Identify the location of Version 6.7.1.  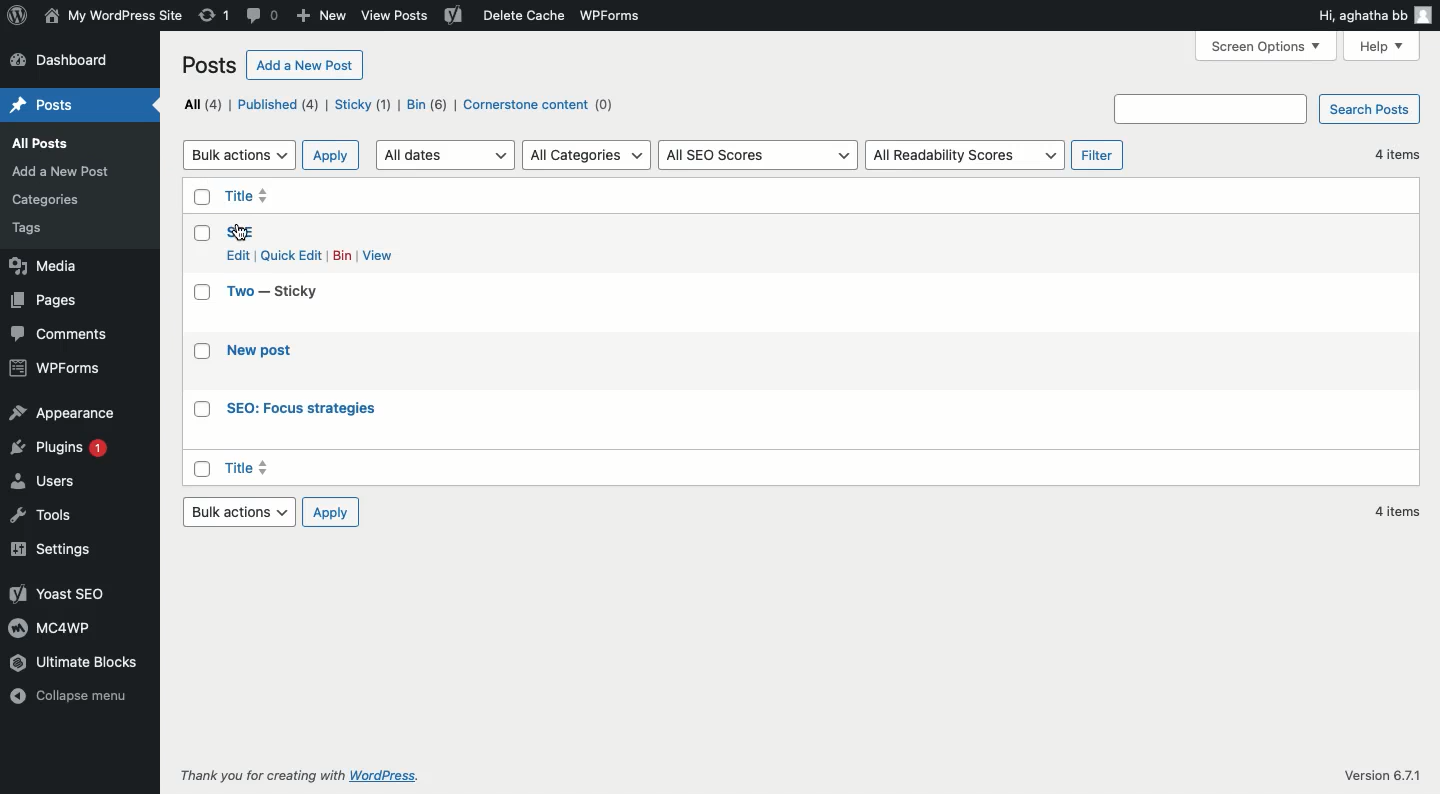
(1374, 771).